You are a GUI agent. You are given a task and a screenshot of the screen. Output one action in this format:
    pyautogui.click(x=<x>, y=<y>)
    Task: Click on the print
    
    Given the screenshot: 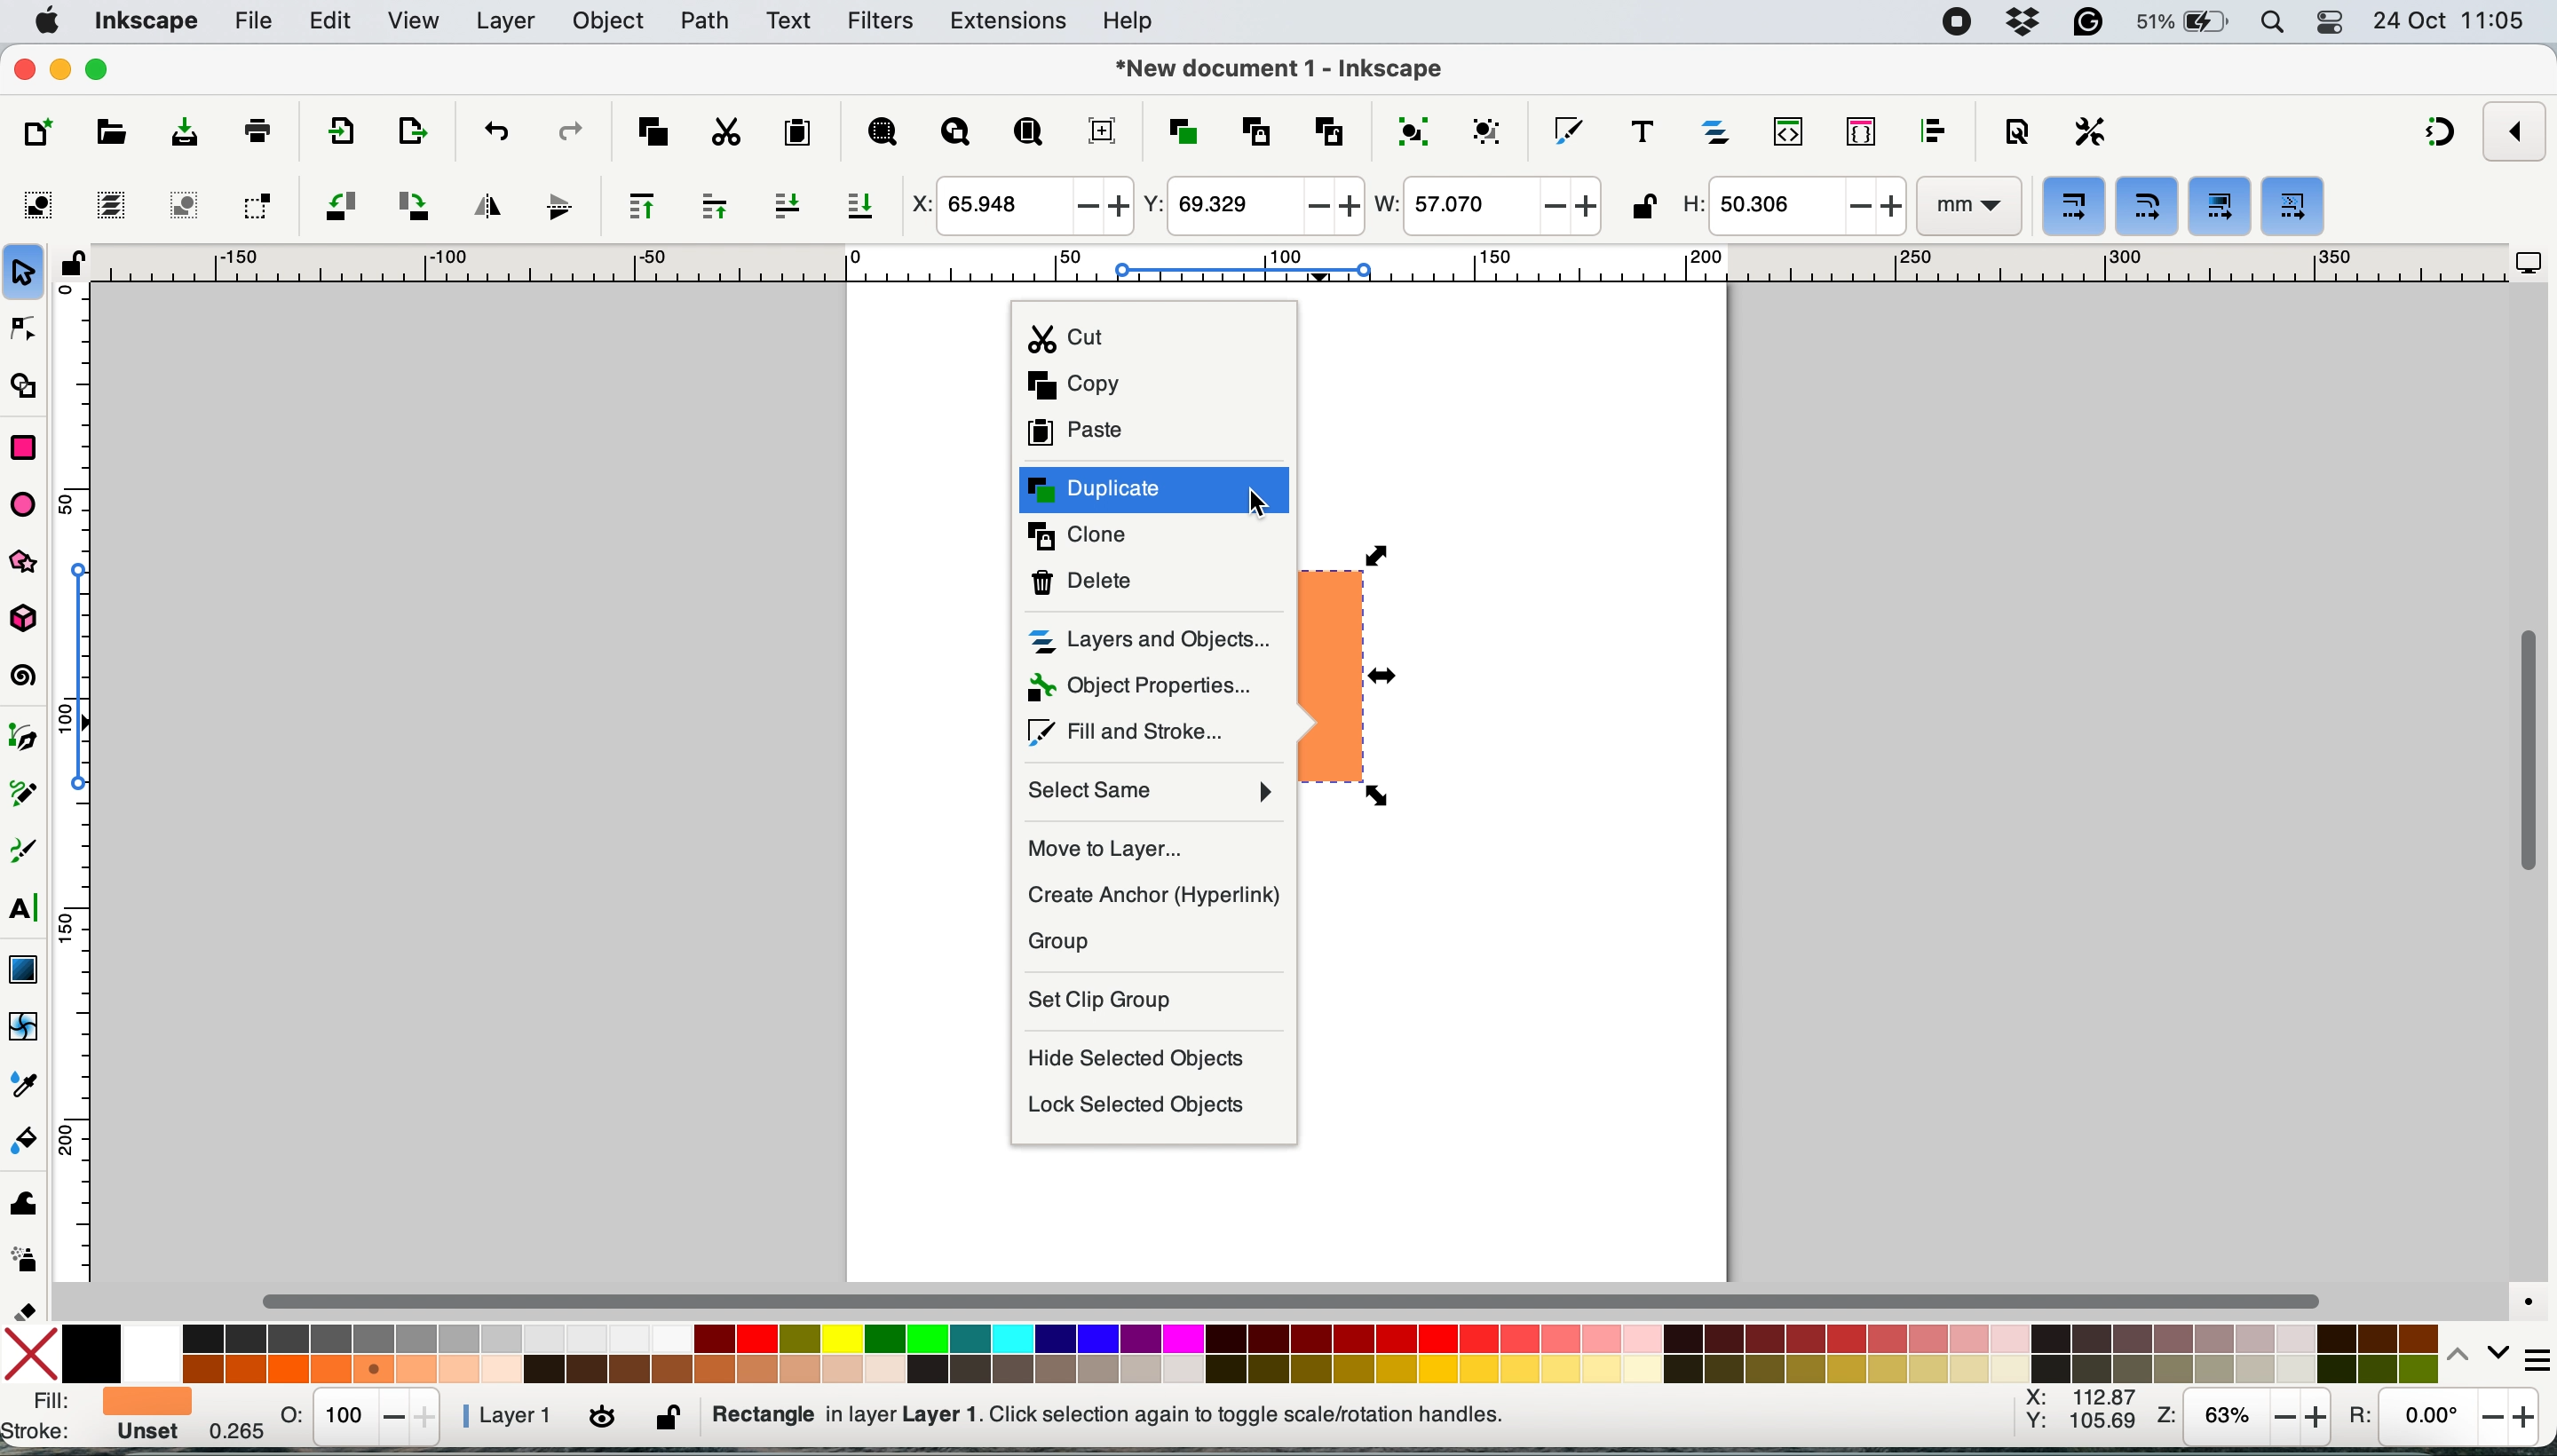 What is the action you would take?
    pyautogui.click(x=258, y=129)
    